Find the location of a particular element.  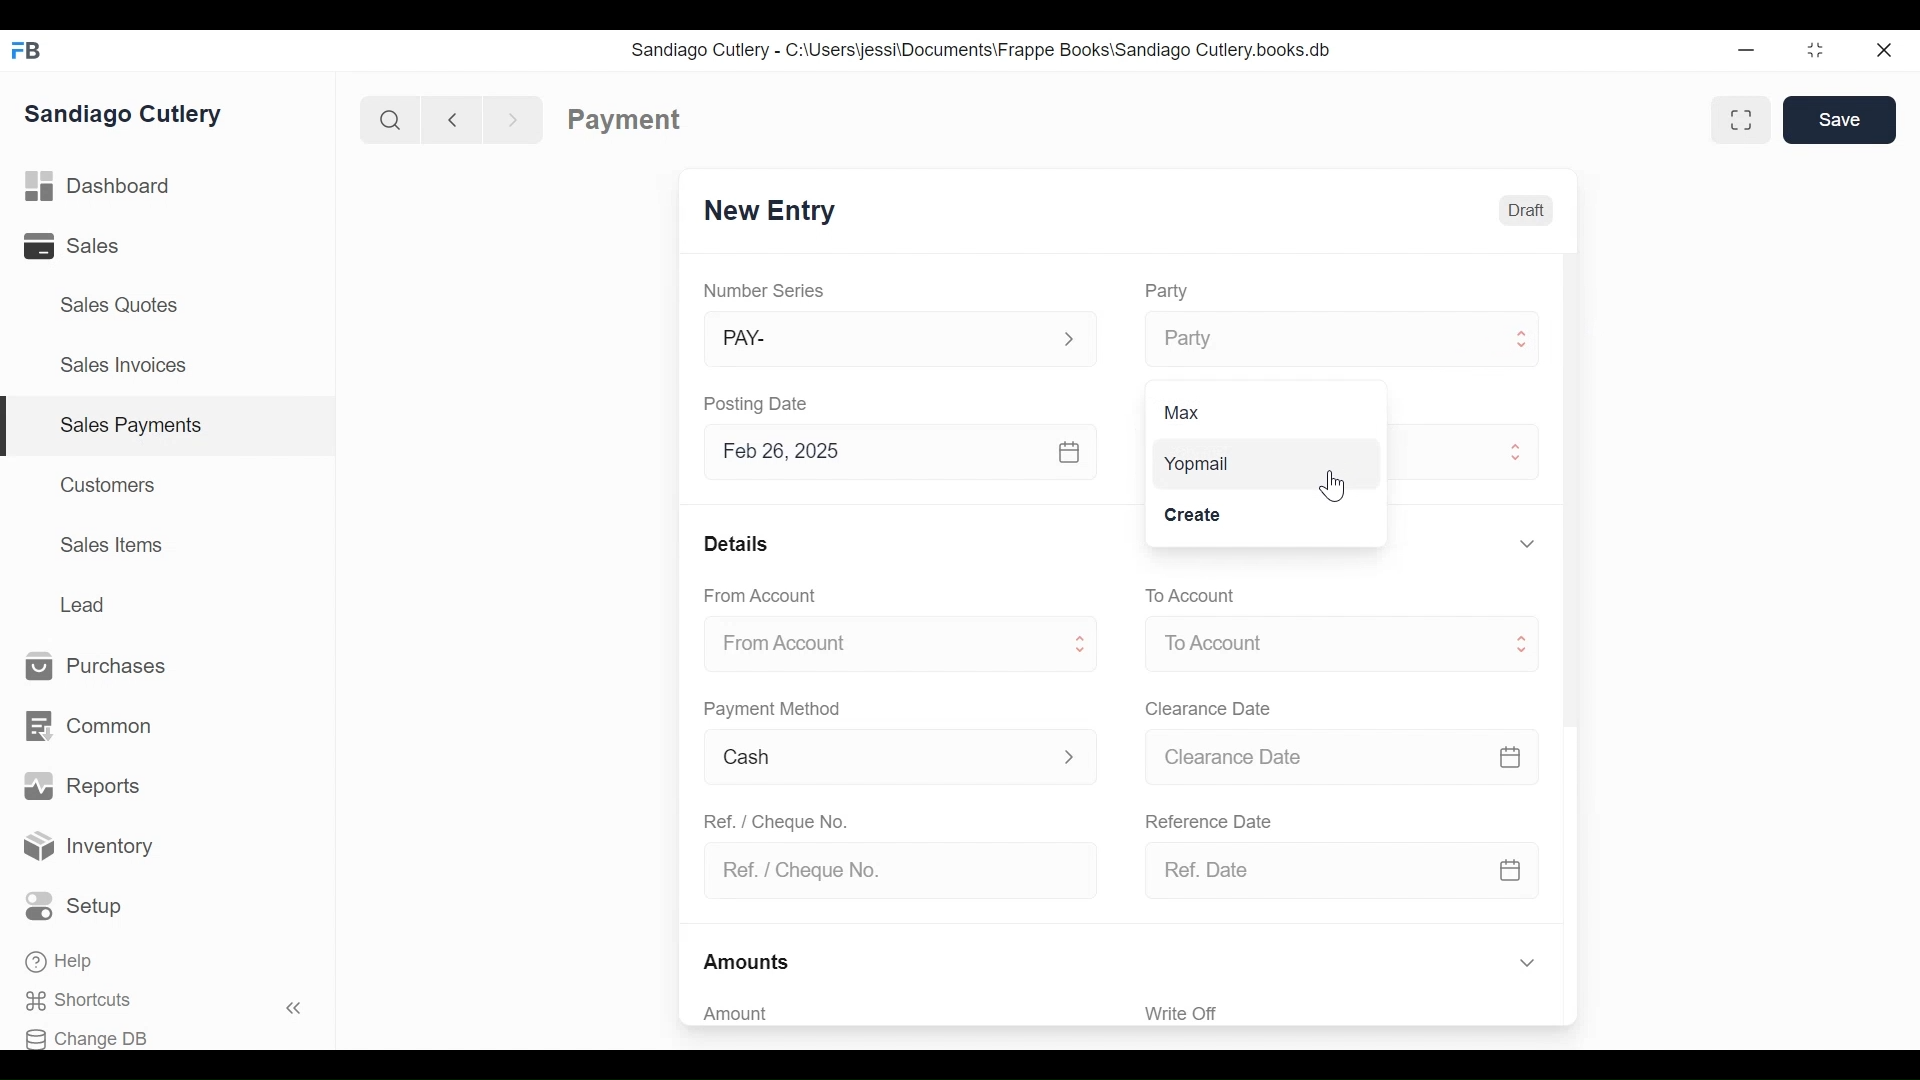

Navigate Back is located at coordinates (448, 119).